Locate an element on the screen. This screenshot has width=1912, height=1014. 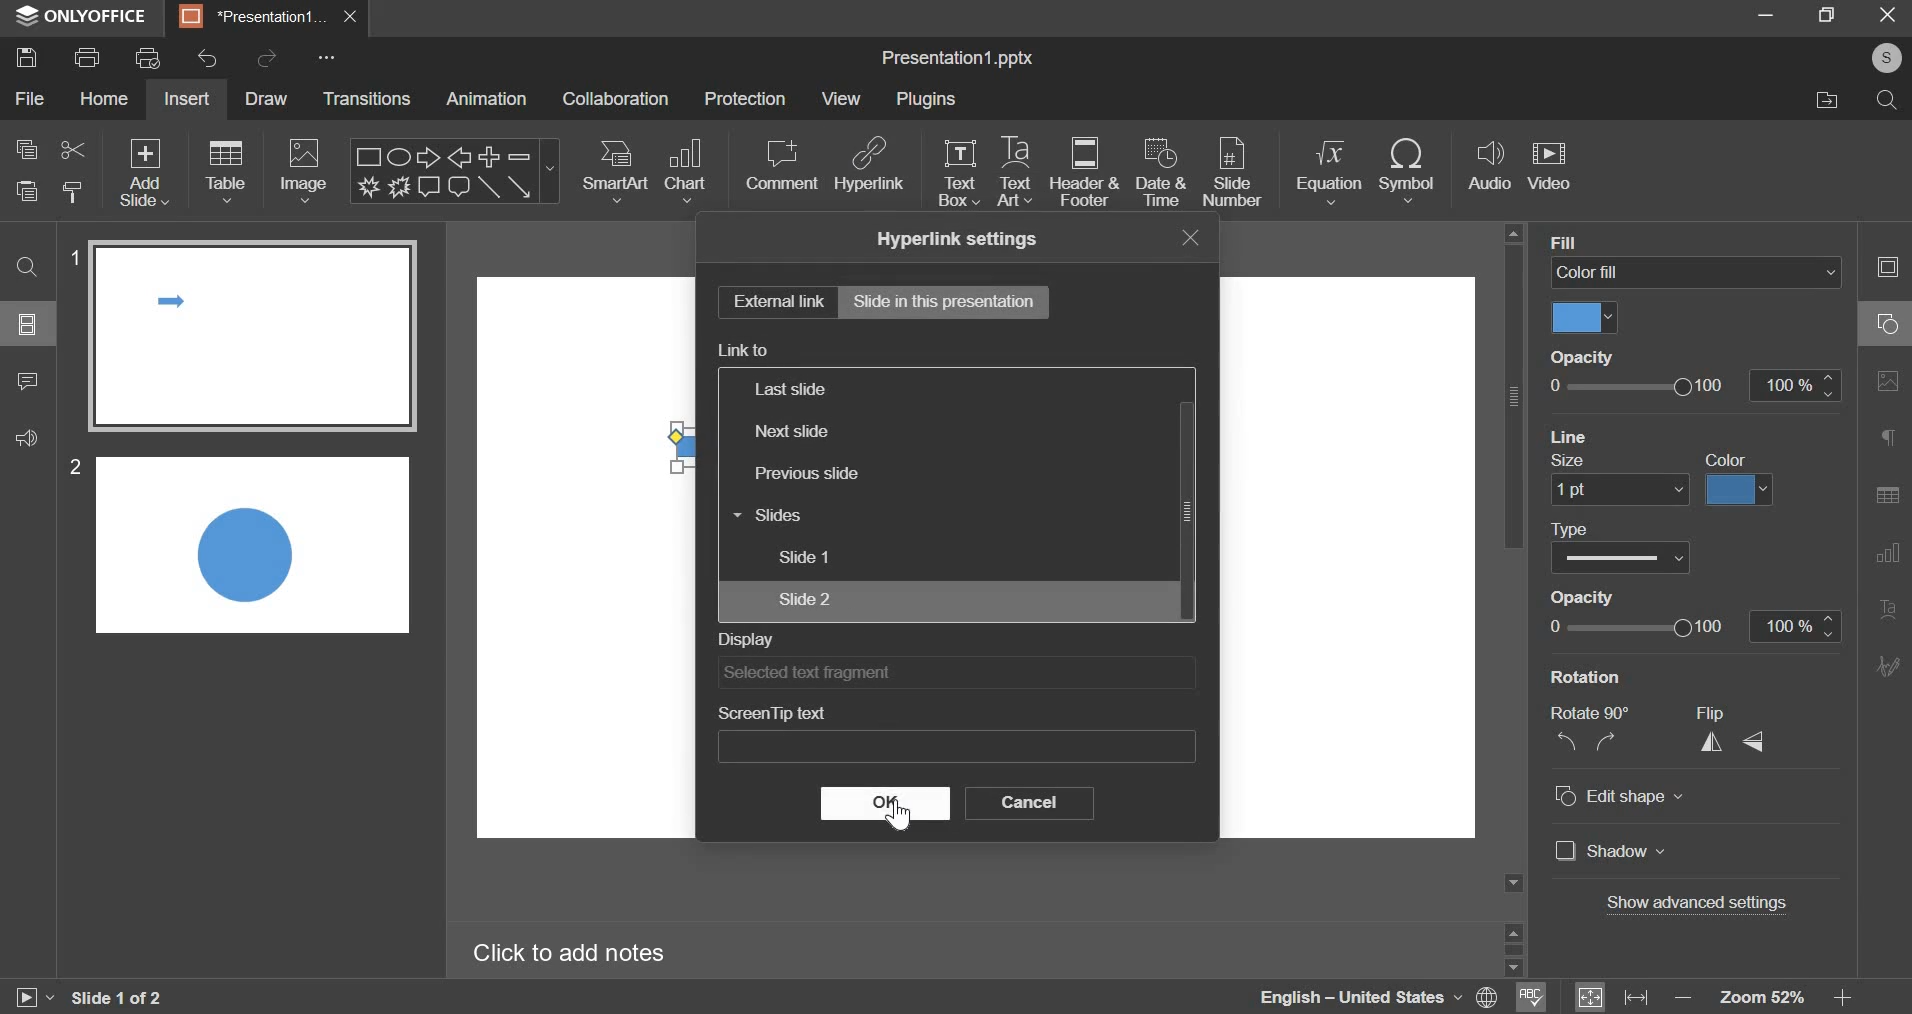
Color is located at coordinates (1727, 459).